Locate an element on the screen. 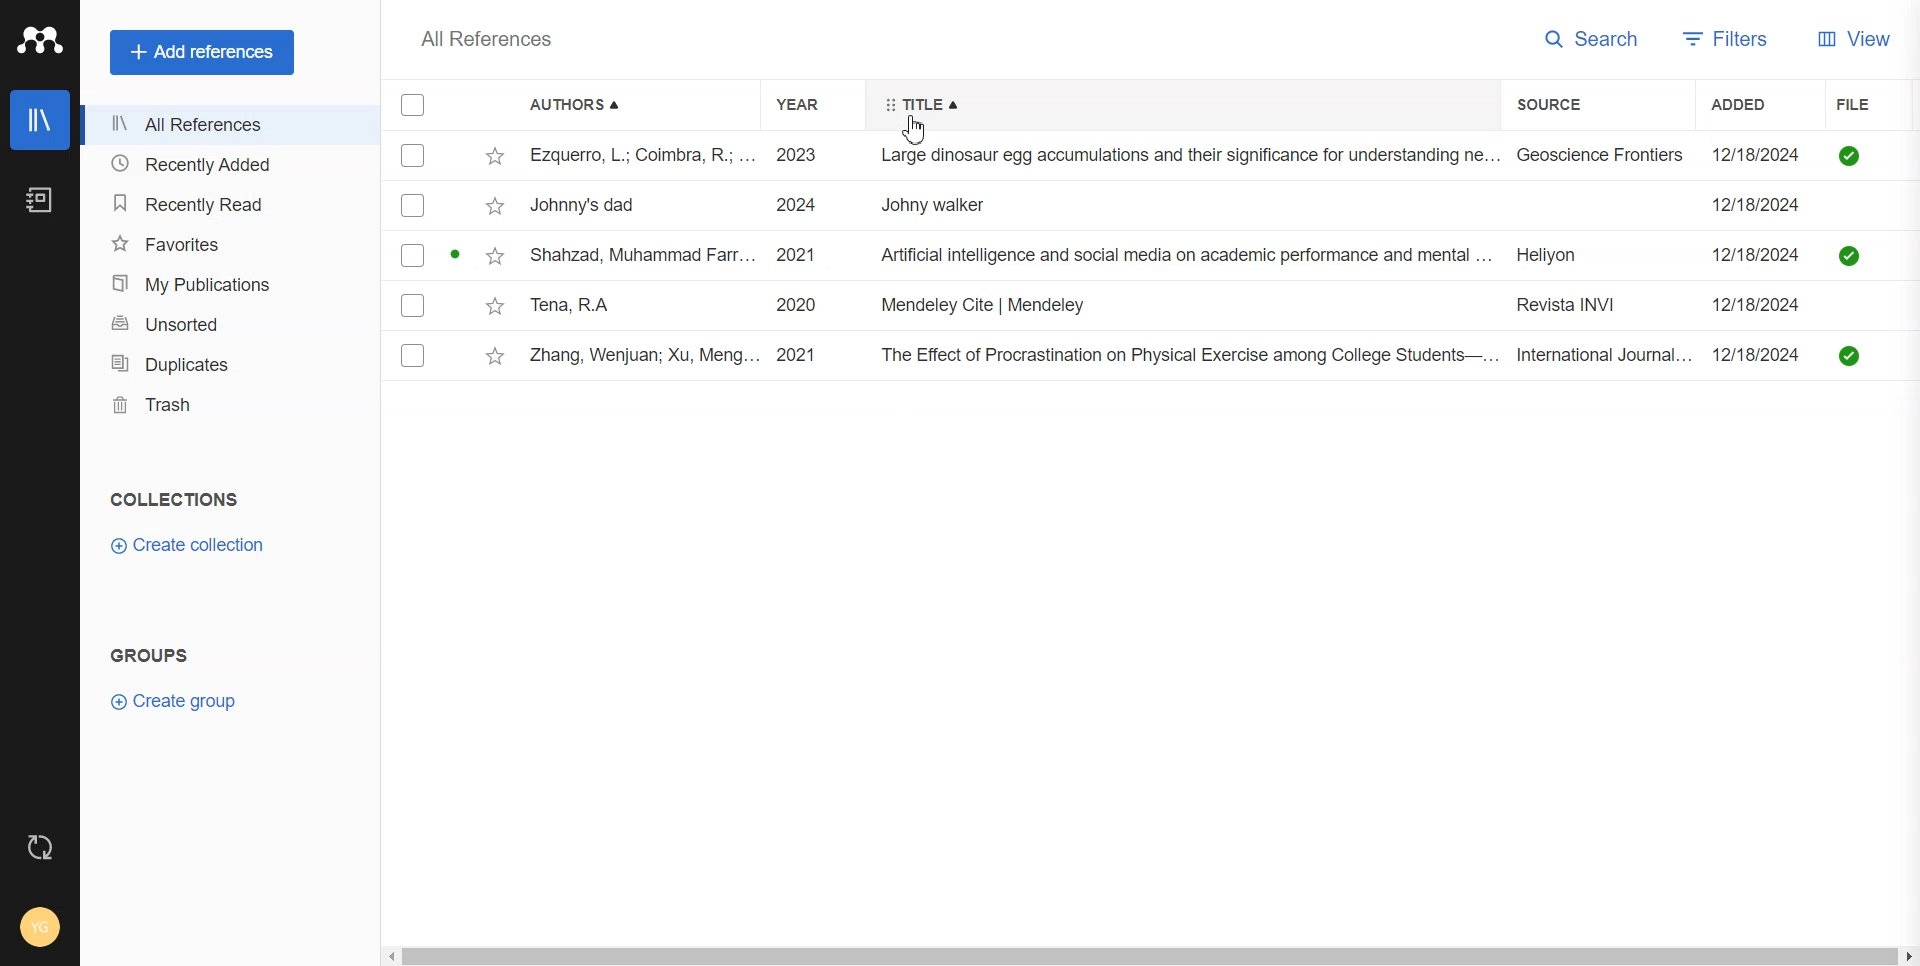 This screenshot has width=1920, height=966. mark as star is located at coordinates (494, 256).